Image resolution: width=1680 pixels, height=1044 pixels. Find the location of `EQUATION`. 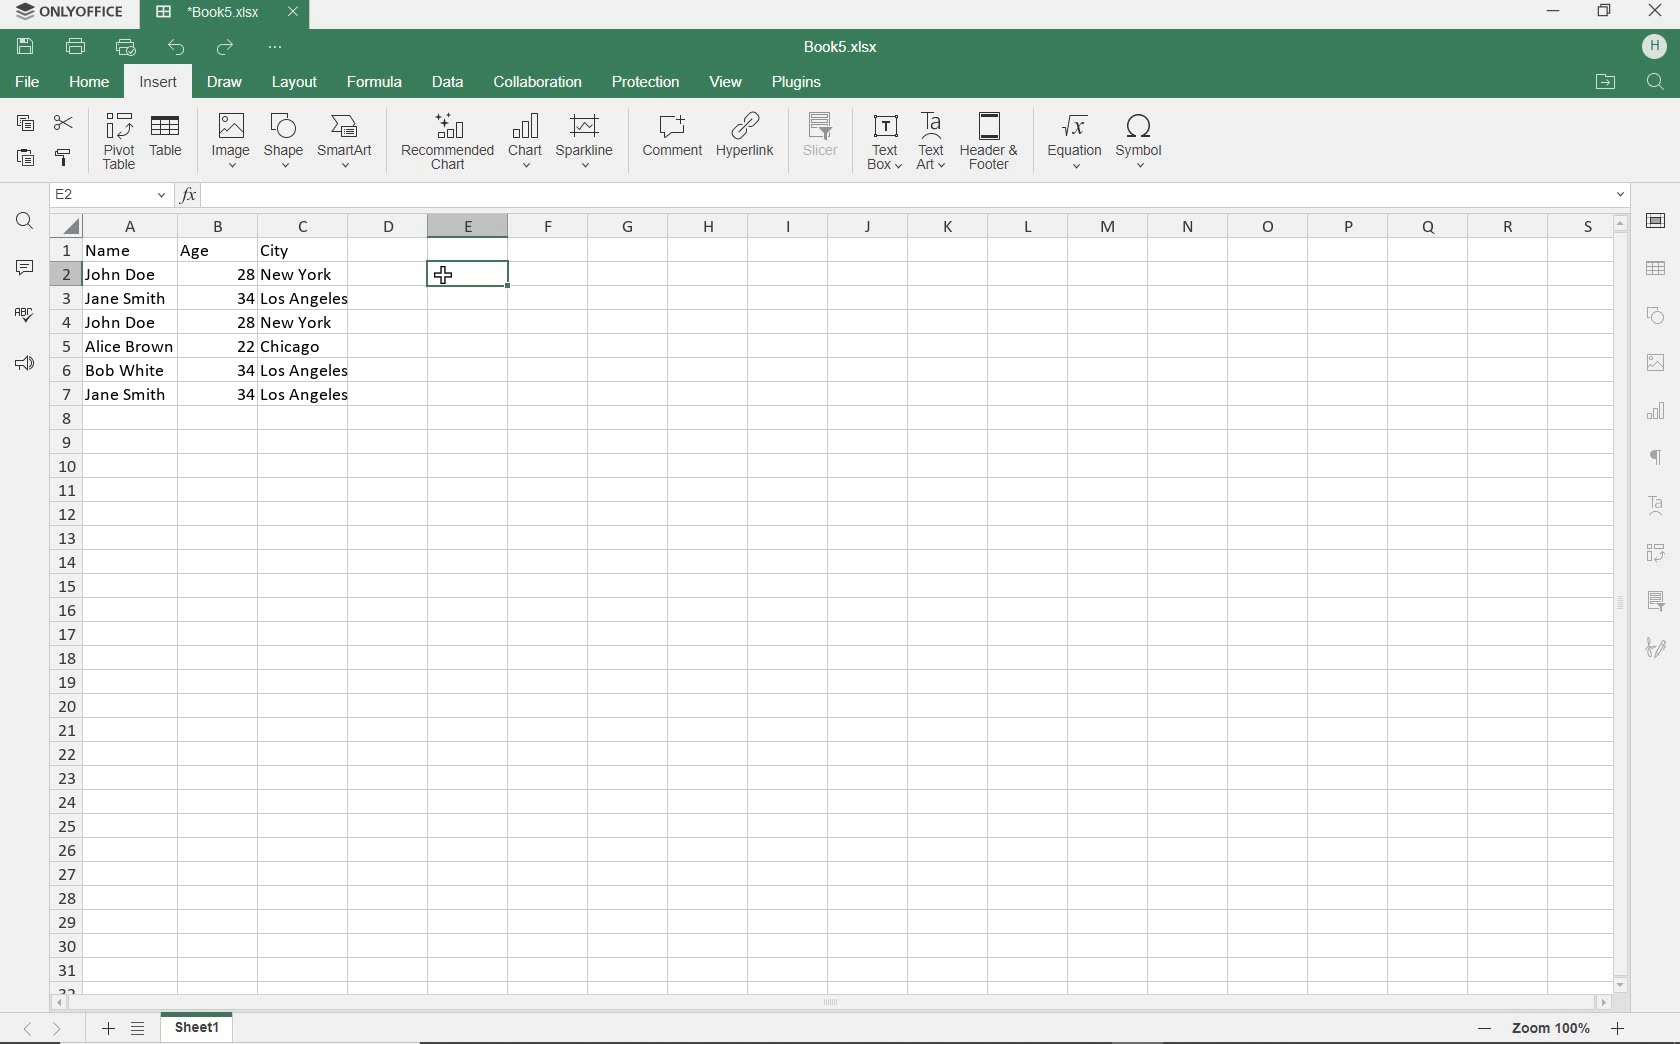

EQUATION is located at coordinates (1073, 141).